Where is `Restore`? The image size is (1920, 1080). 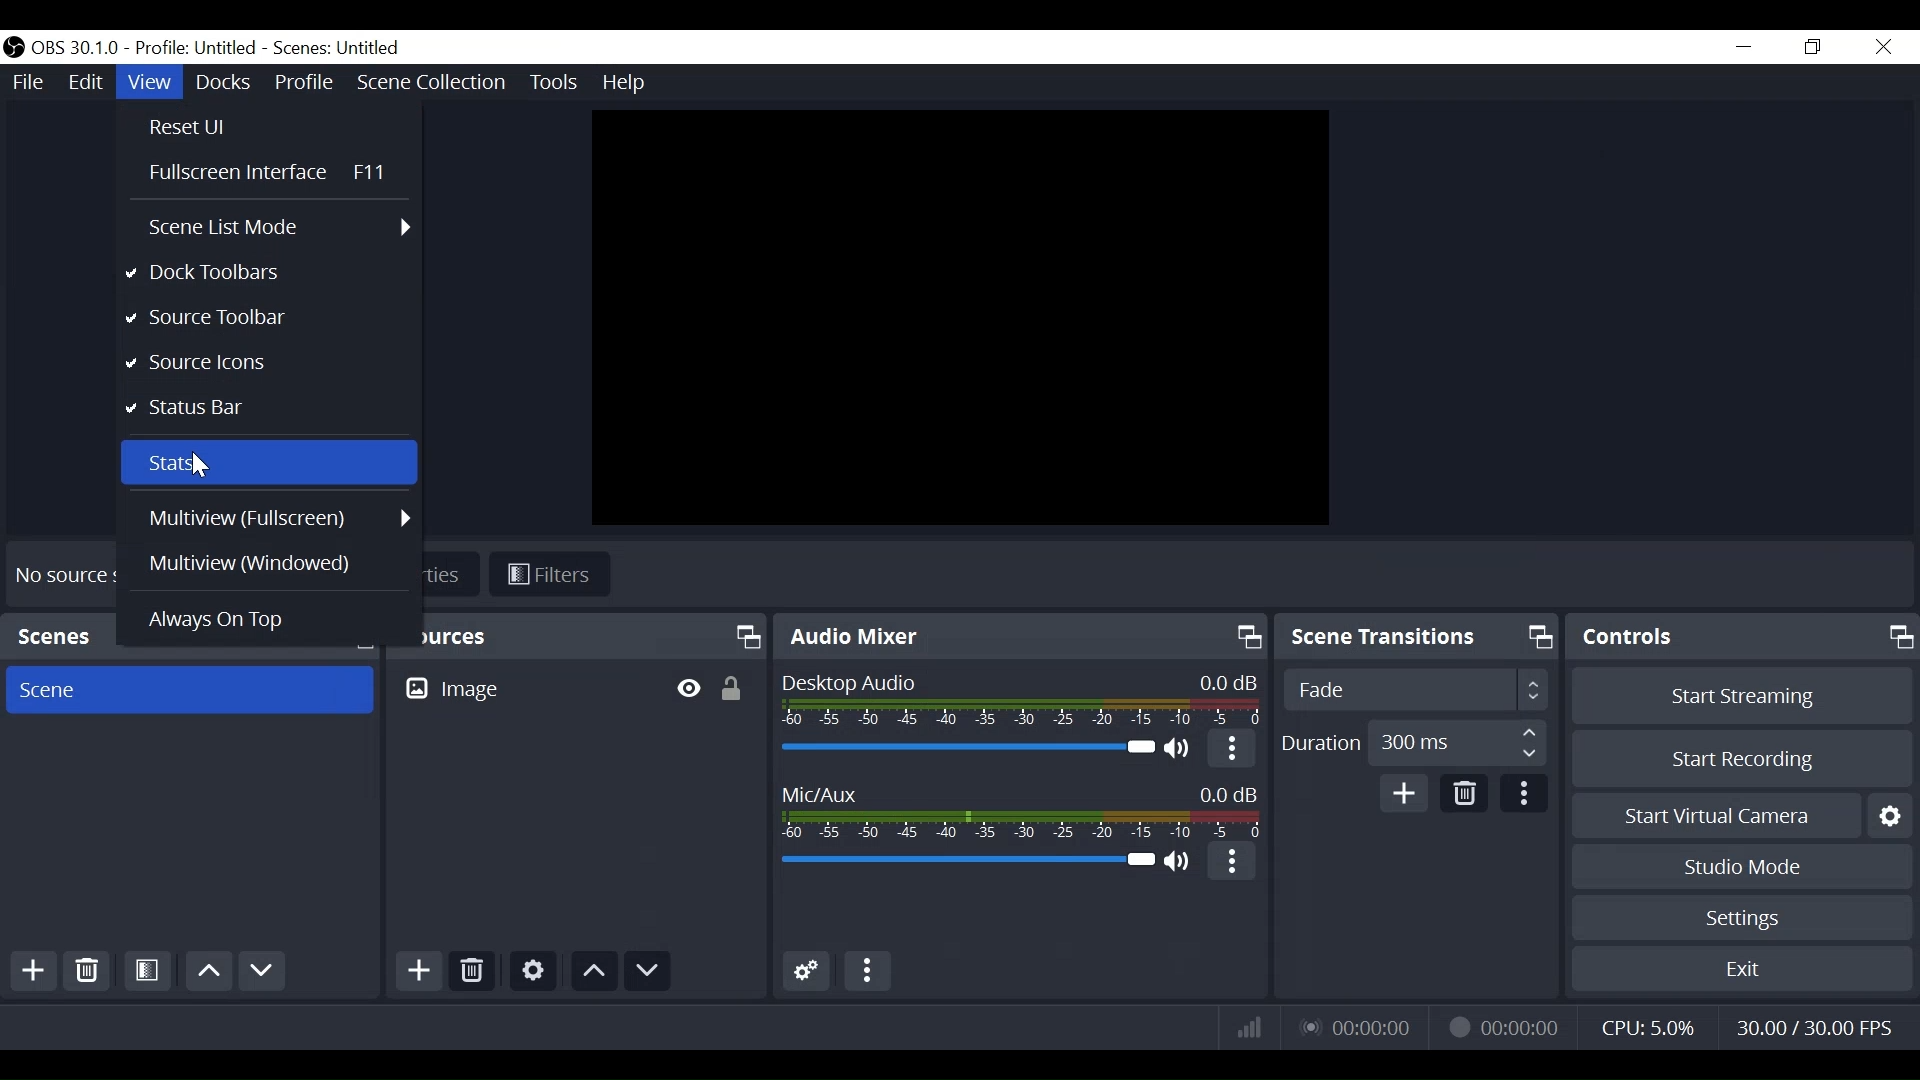 Restore is located at coordinates (1814, 47).